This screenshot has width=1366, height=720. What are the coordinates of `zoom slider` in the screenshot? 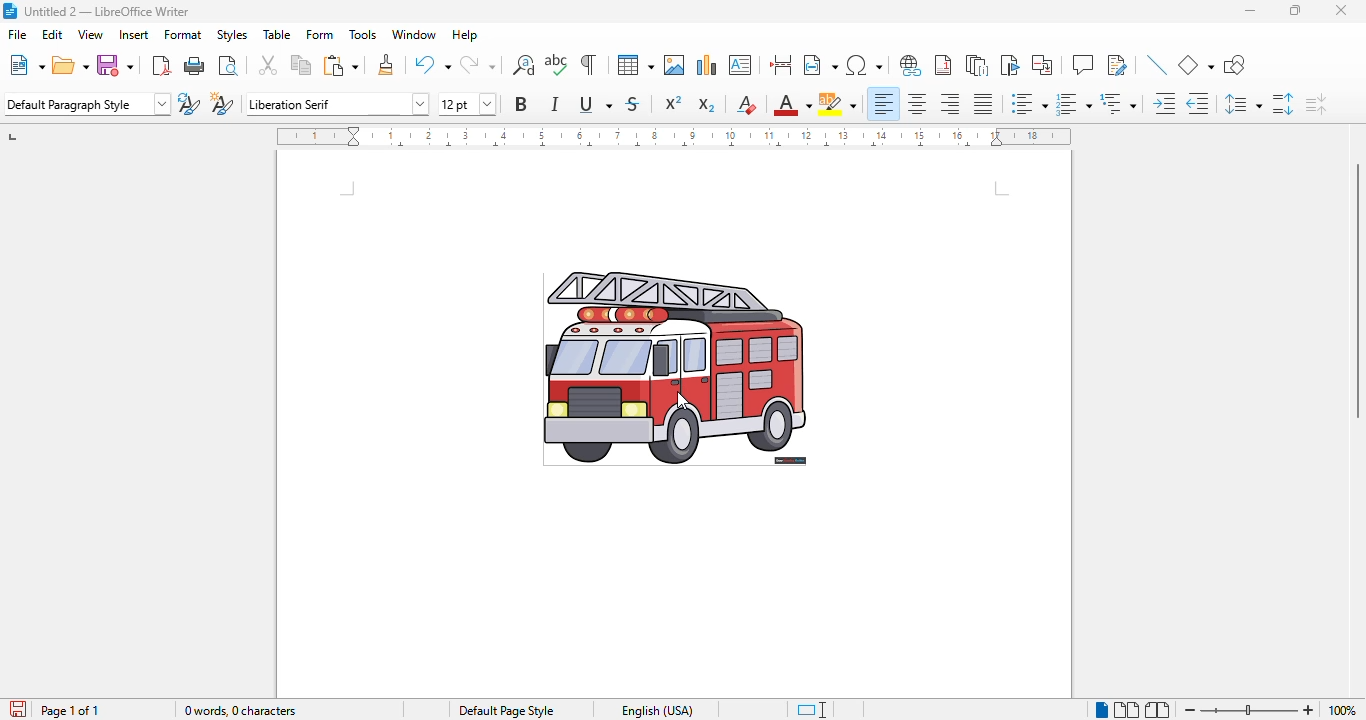 It's located at (1249, 709).